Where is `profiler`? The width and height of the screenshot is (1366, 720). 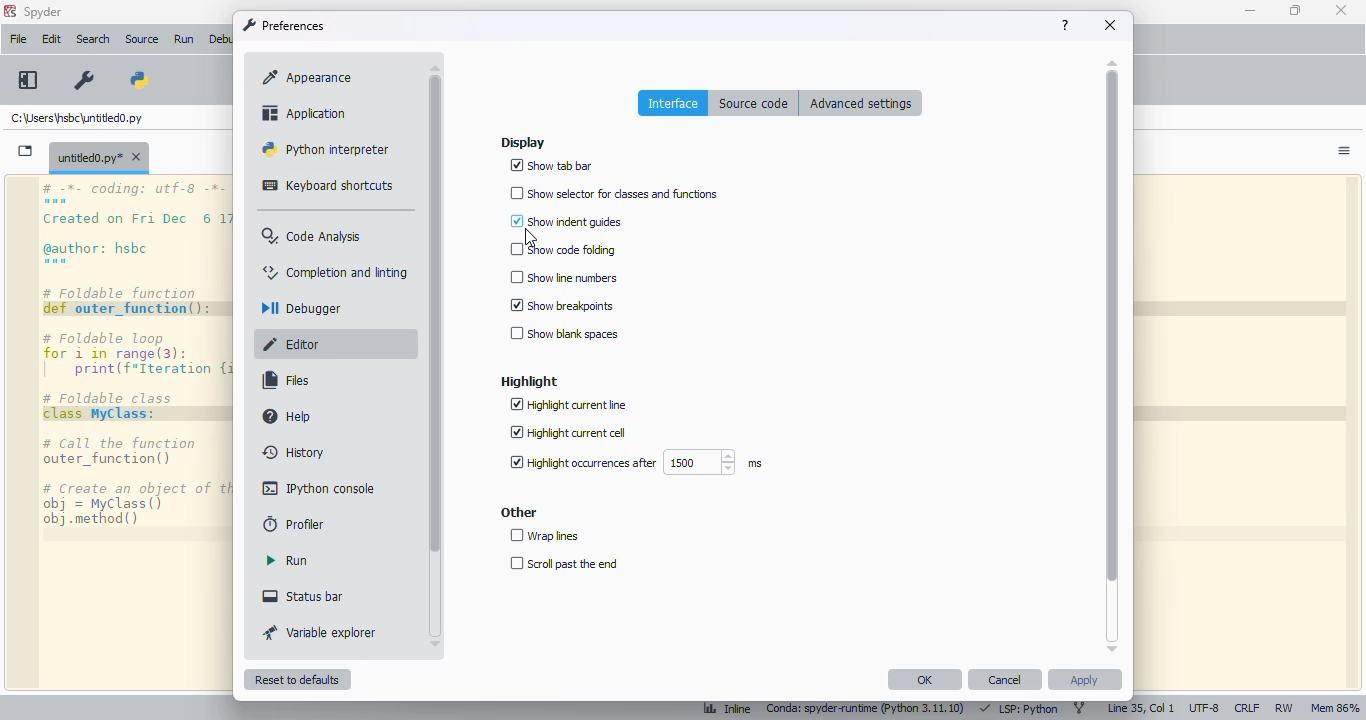 profiler is located at coordinates (295, 524).